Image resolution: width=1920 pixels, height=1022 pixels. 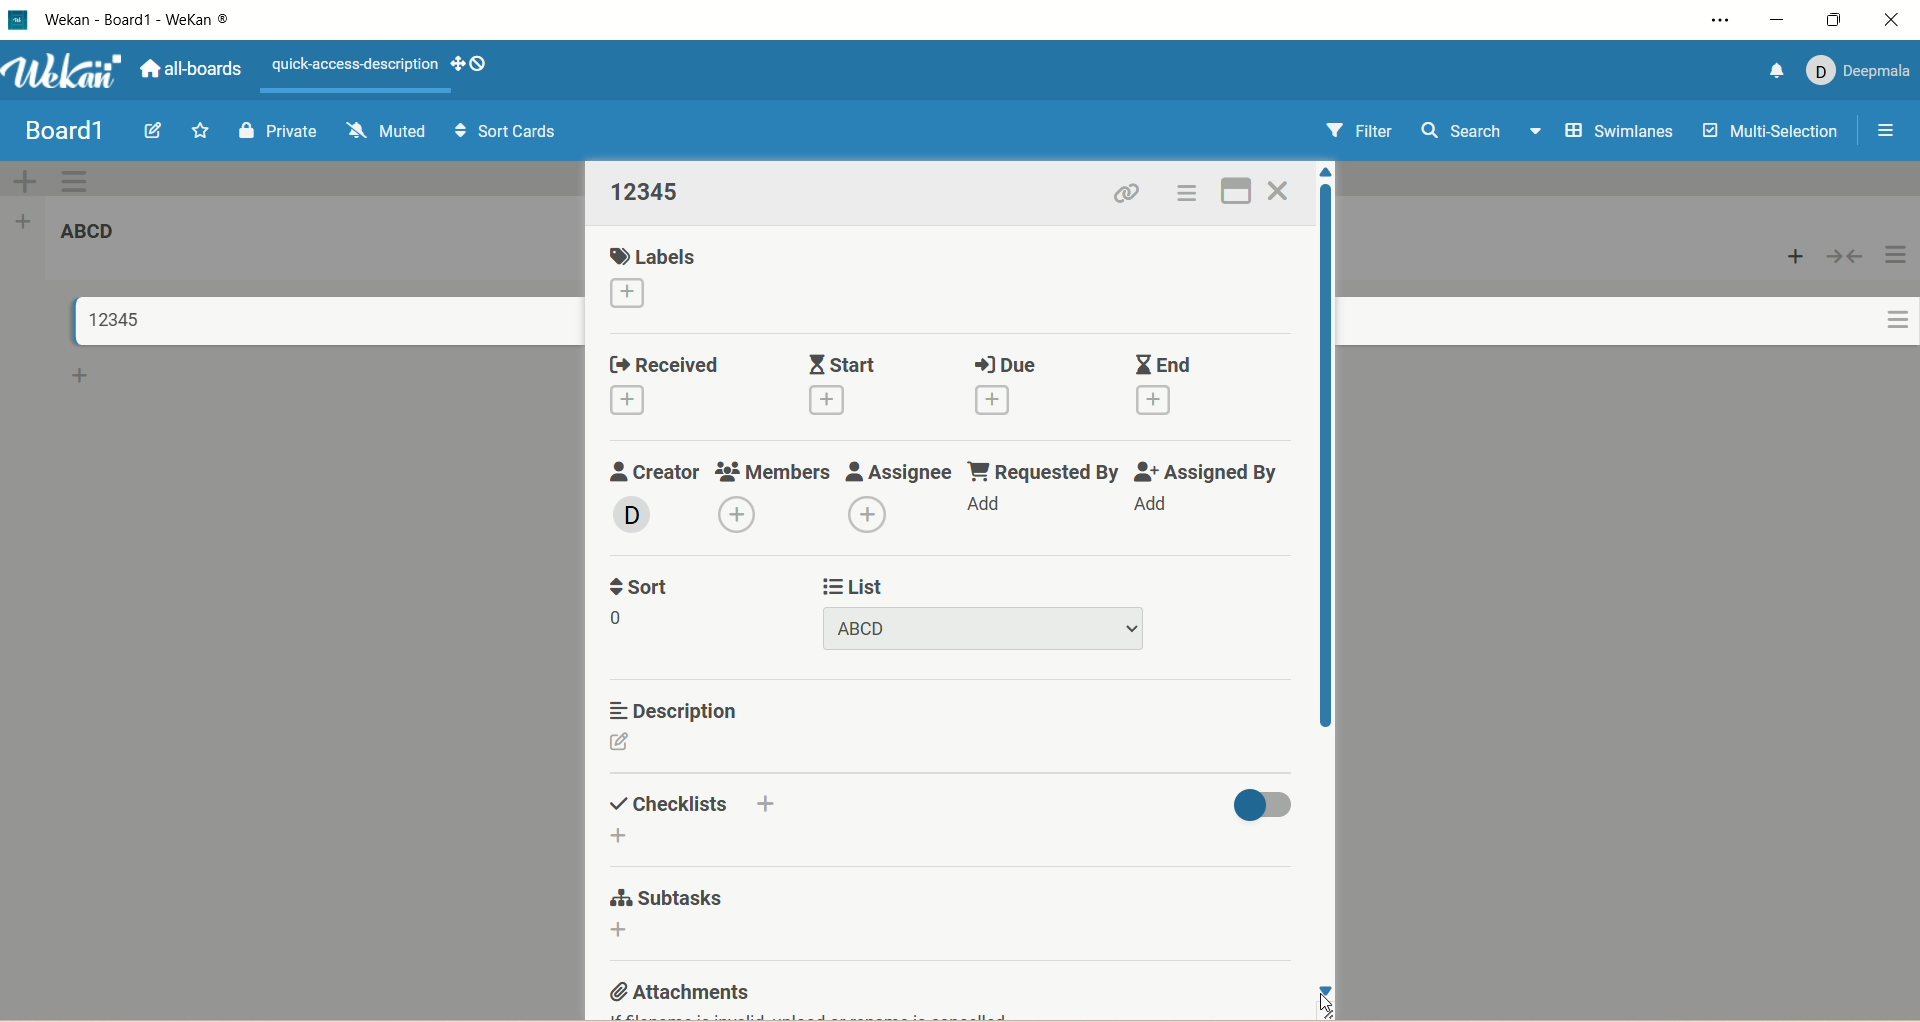 What do you see at coordinates (677, 996) in the screenshot?
I see `attachments` at bounding box center [677, 996].